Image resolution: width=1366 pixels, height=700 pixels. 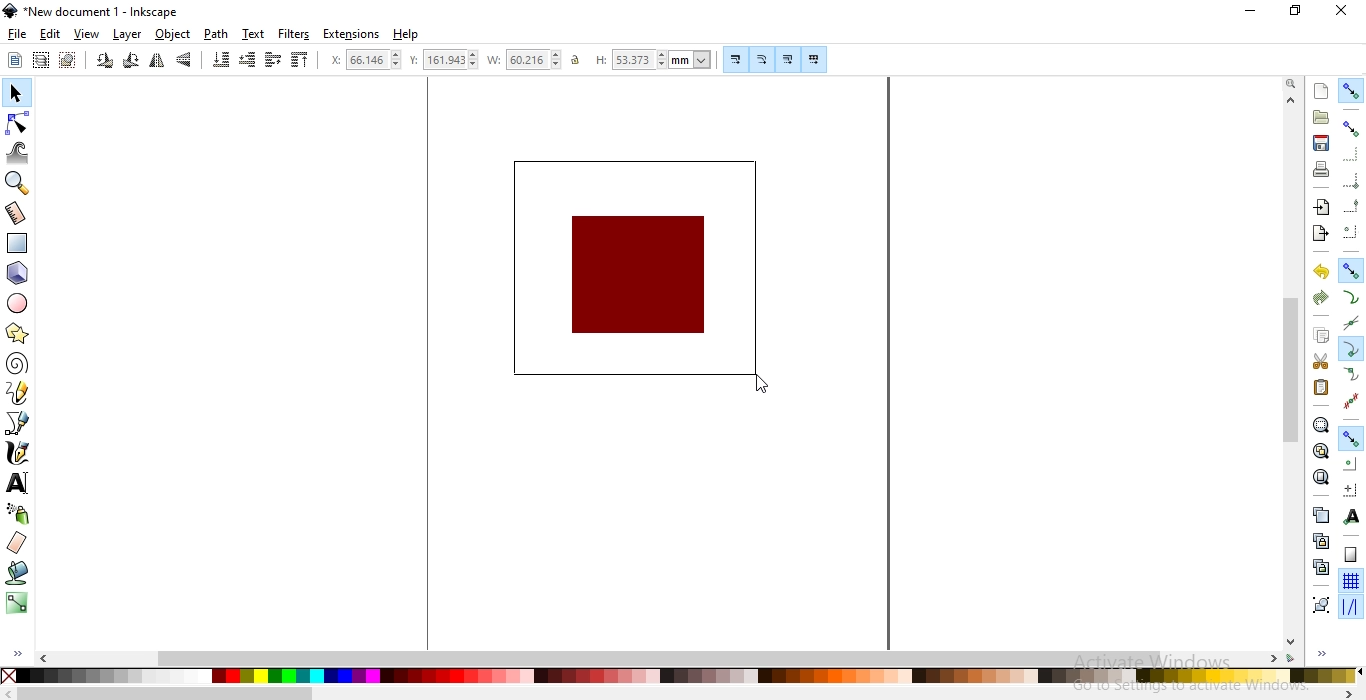 I want to click on group selected objects, so click(x=1319, y=604).